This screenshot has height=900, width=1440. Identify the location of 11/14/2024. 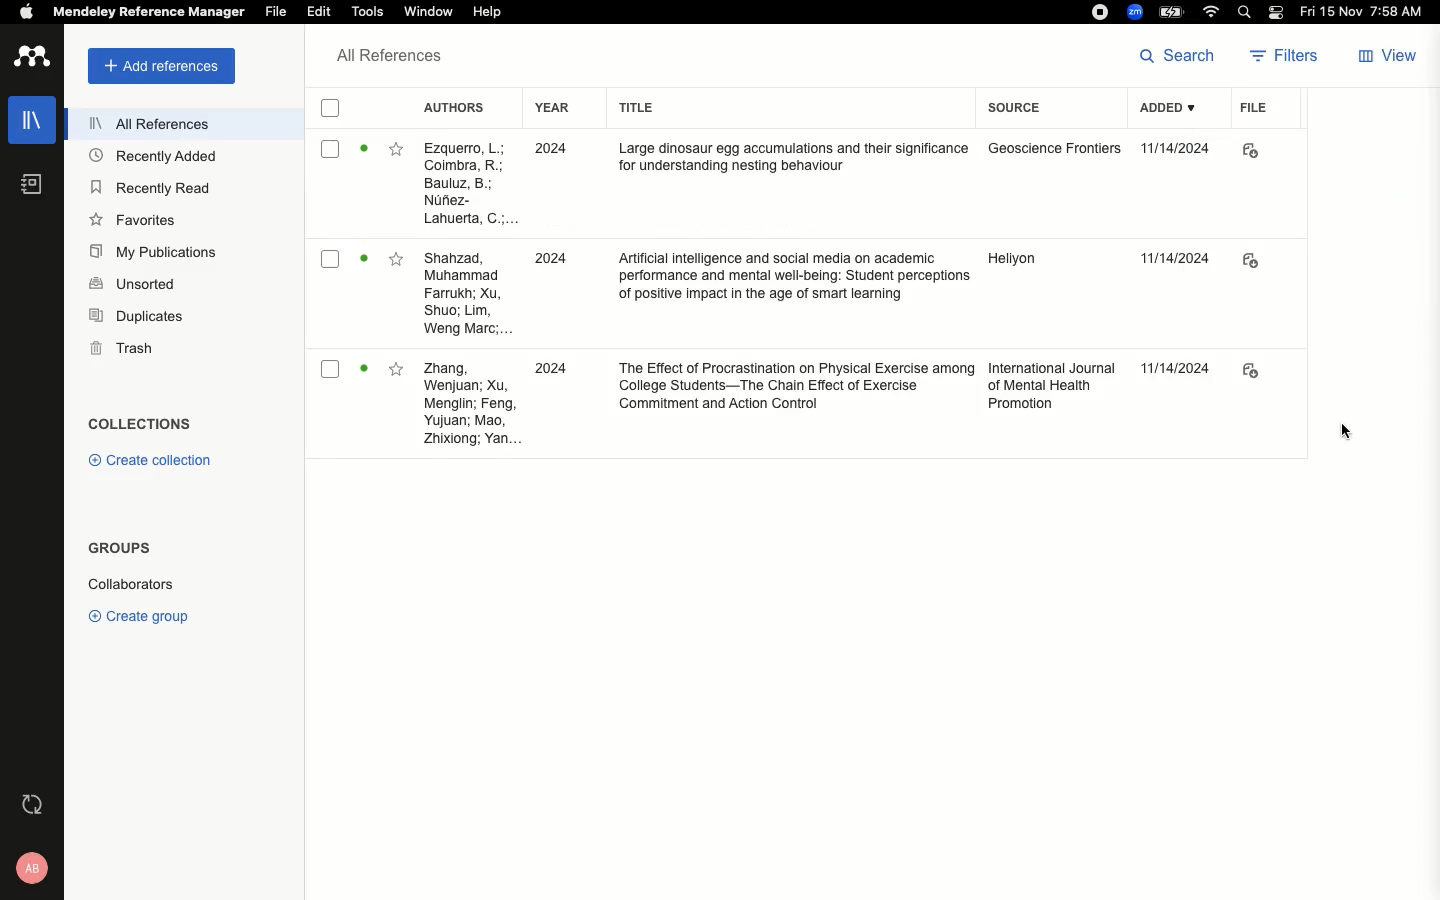
(1173, 257).